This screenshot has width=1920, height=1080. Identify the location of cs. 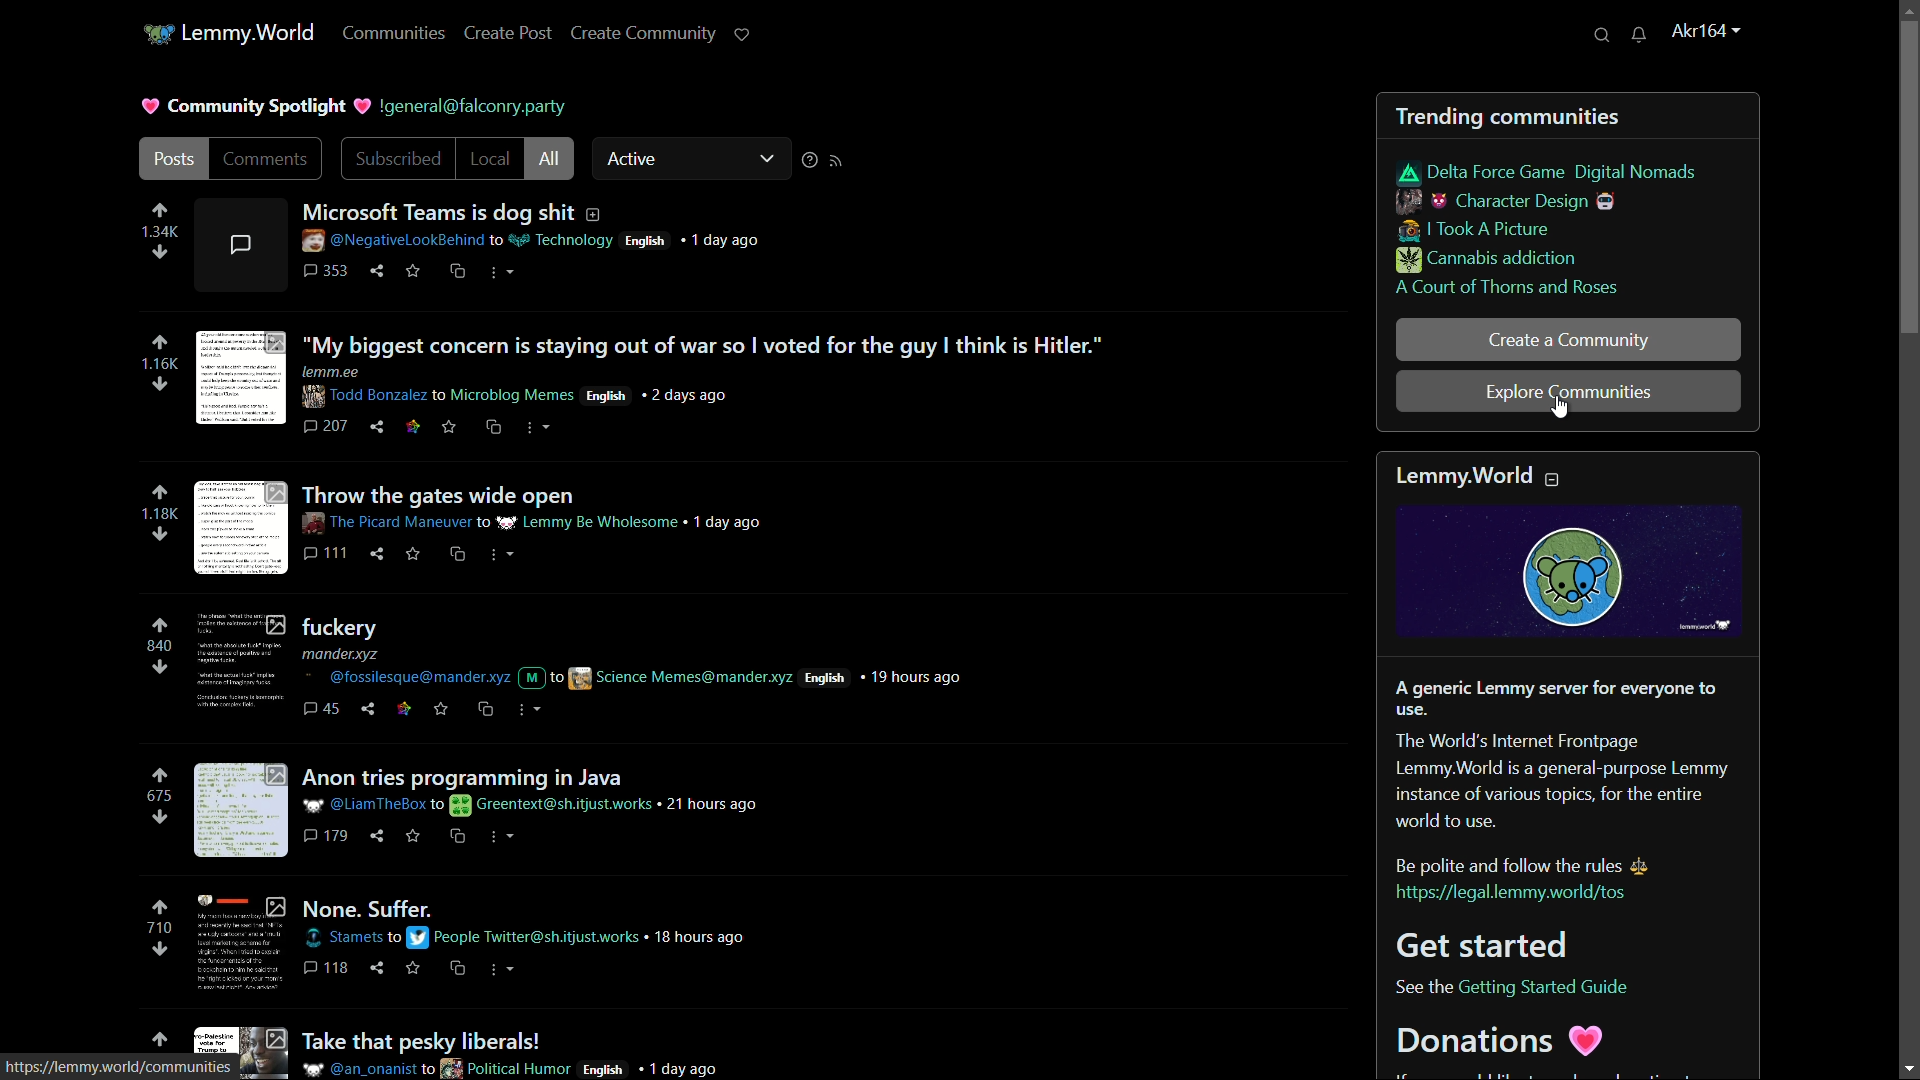
(458, 968).